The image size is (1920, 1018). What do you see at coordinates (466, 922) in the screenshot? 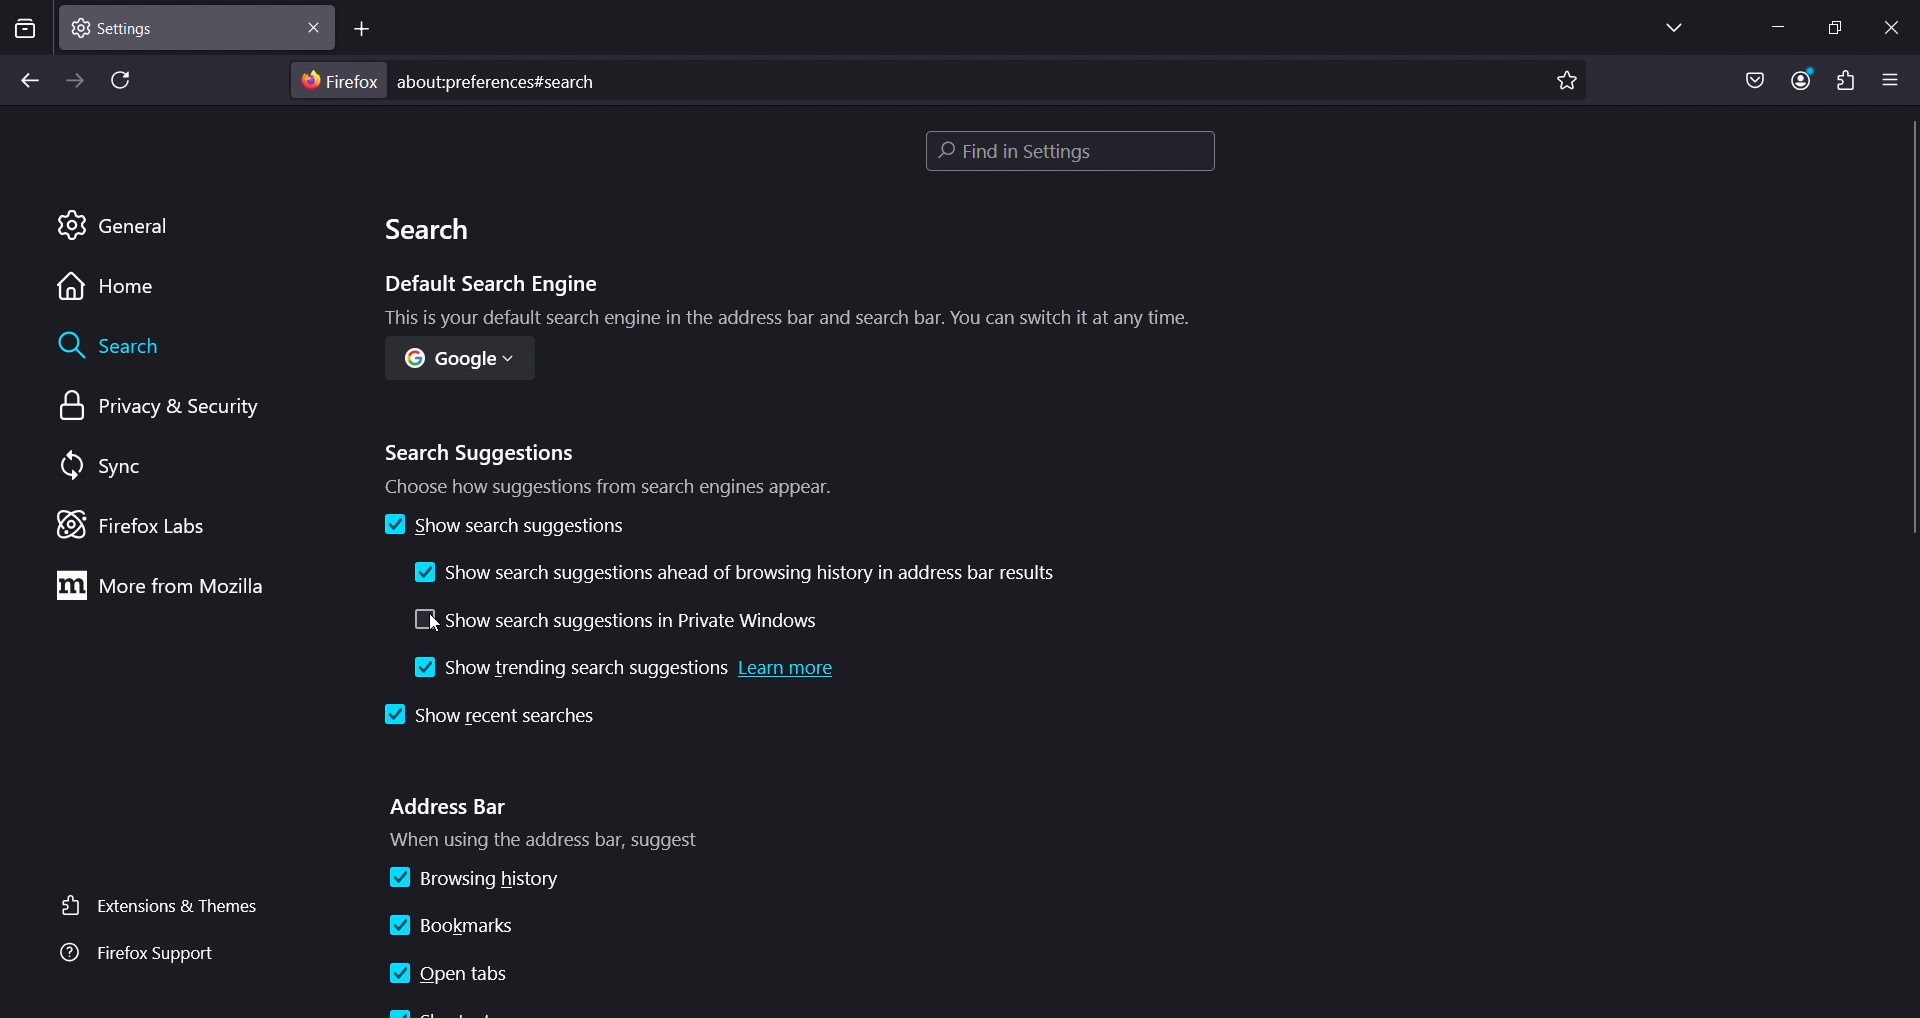
I see `bookmarks` at bounding box center [466, 922].